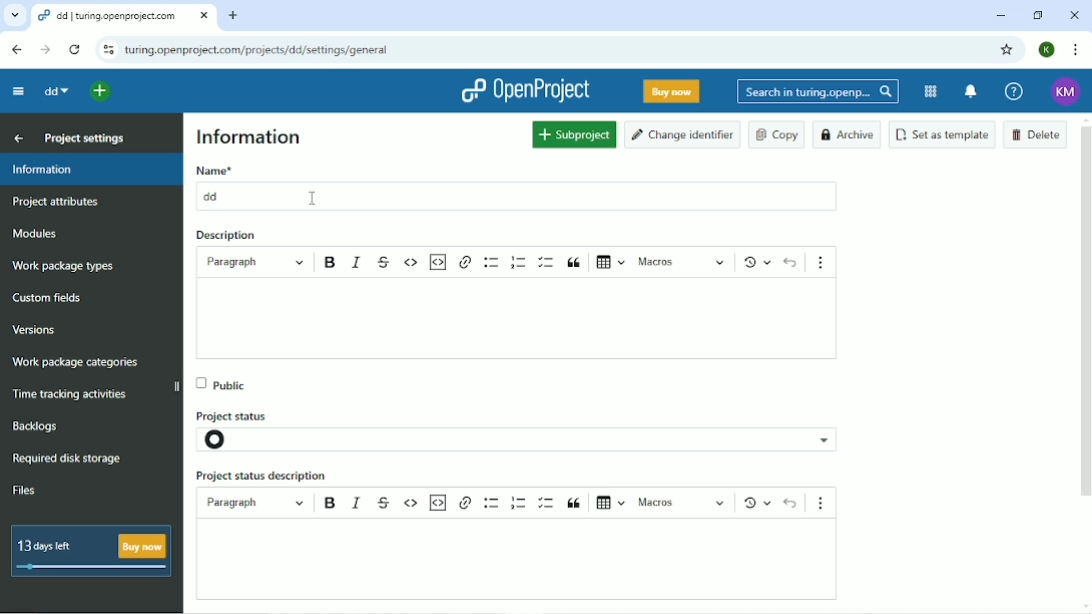 This screenshot has height=614, width=1092. I want to click on Show local modifications, so click(752, 262).